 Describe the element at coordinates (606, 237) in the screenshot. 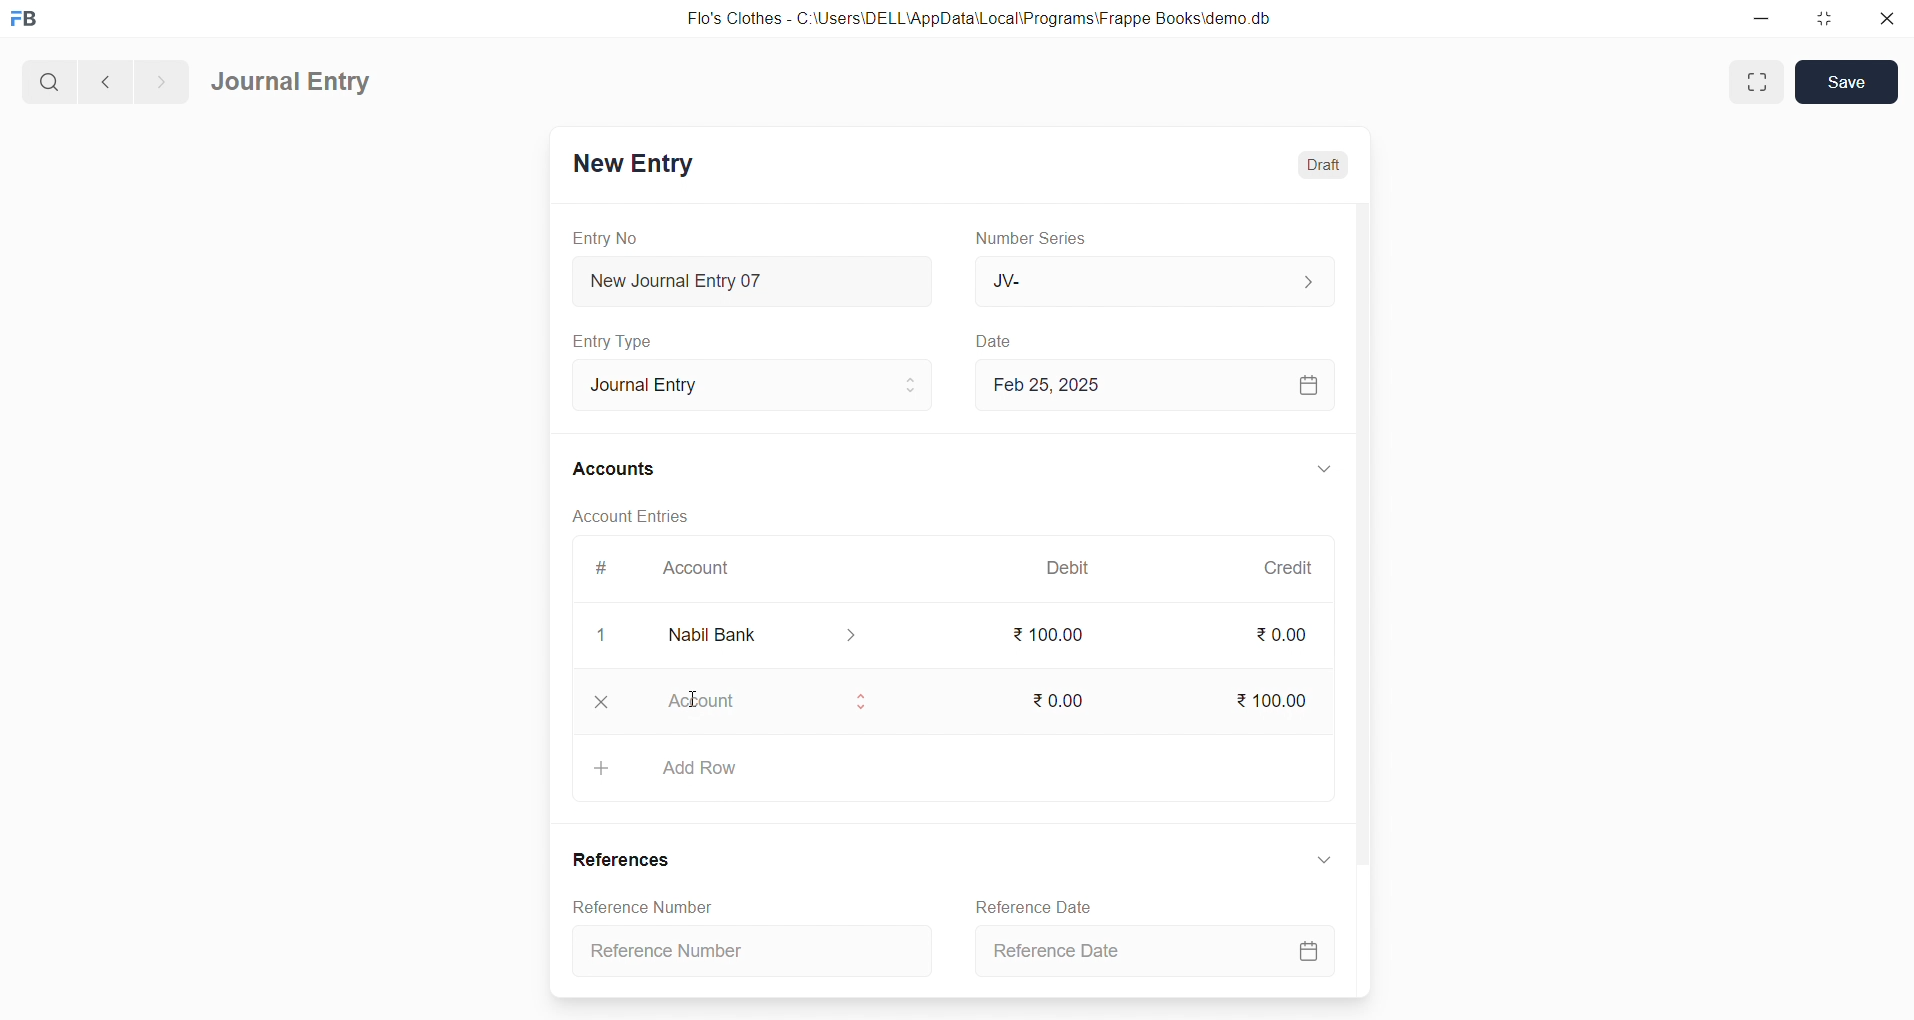

I see `Entry No` at that location.